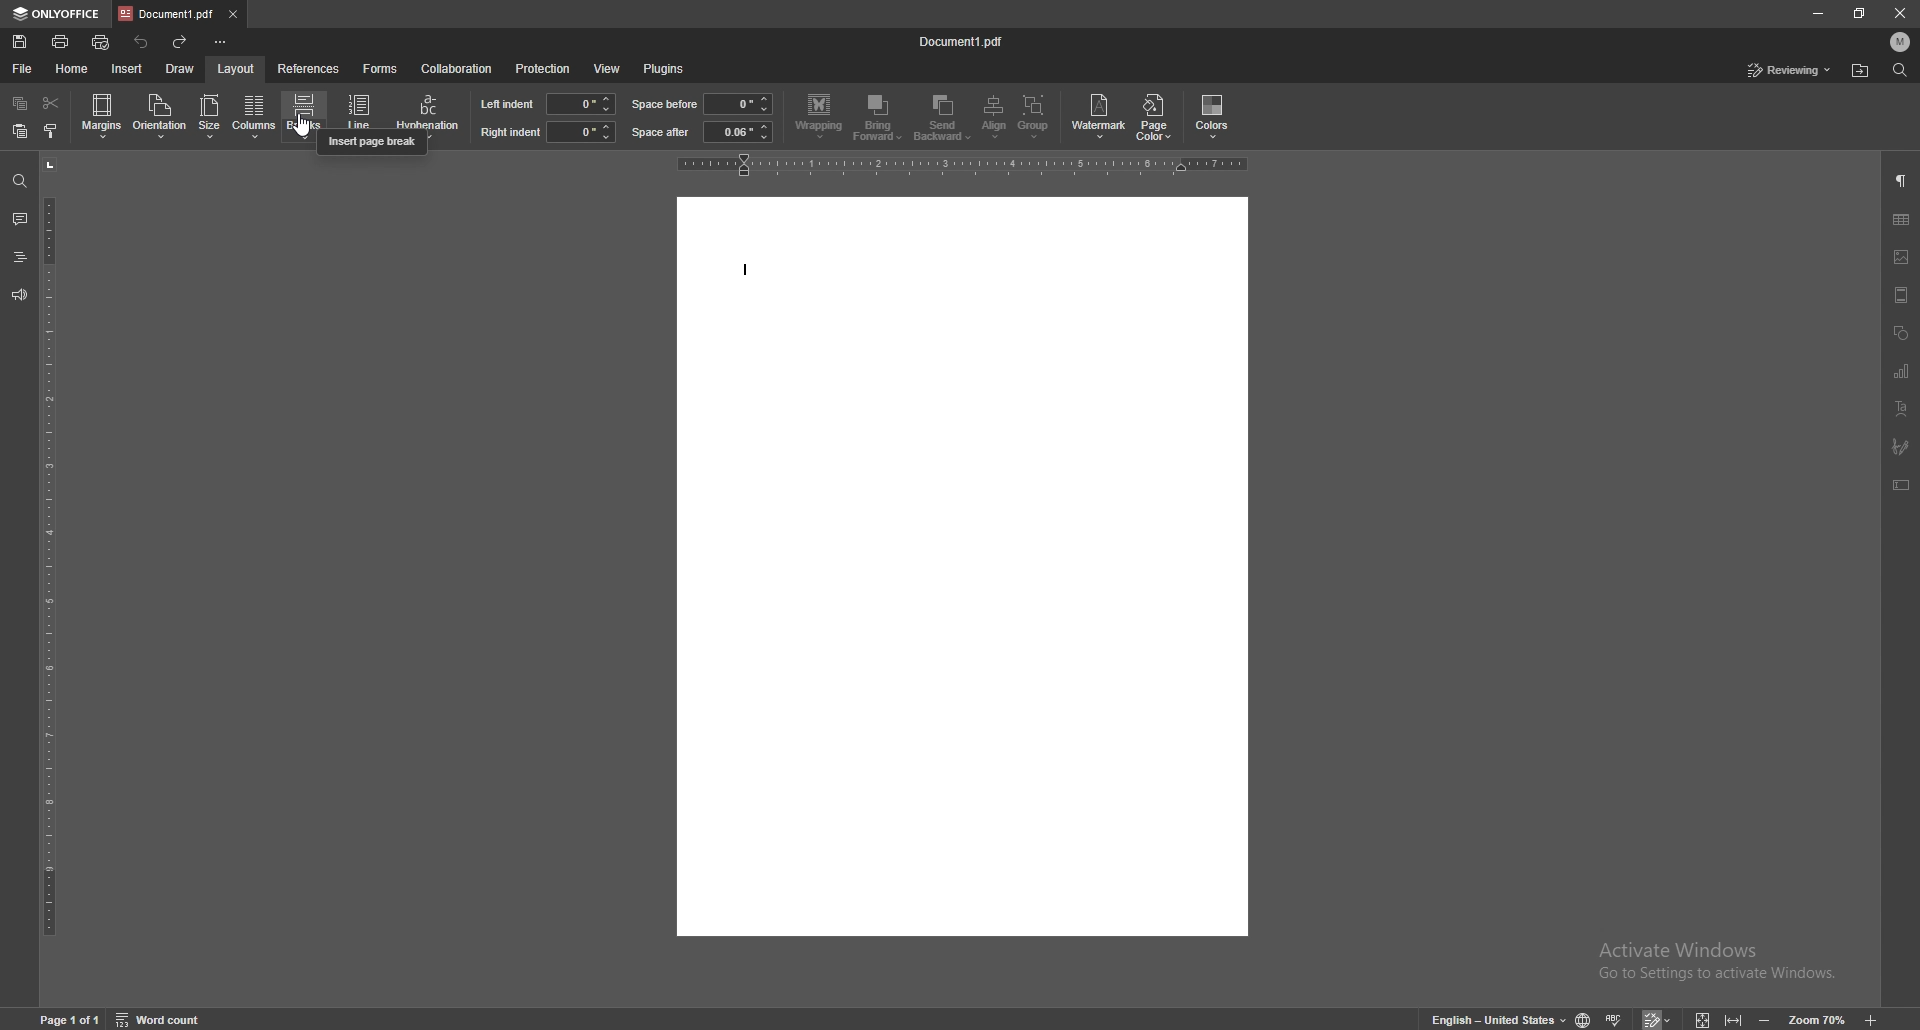  What do you see at coordinates (944, 118) in the screenshot?
I see `send backward` at bounding box center [944, 118].